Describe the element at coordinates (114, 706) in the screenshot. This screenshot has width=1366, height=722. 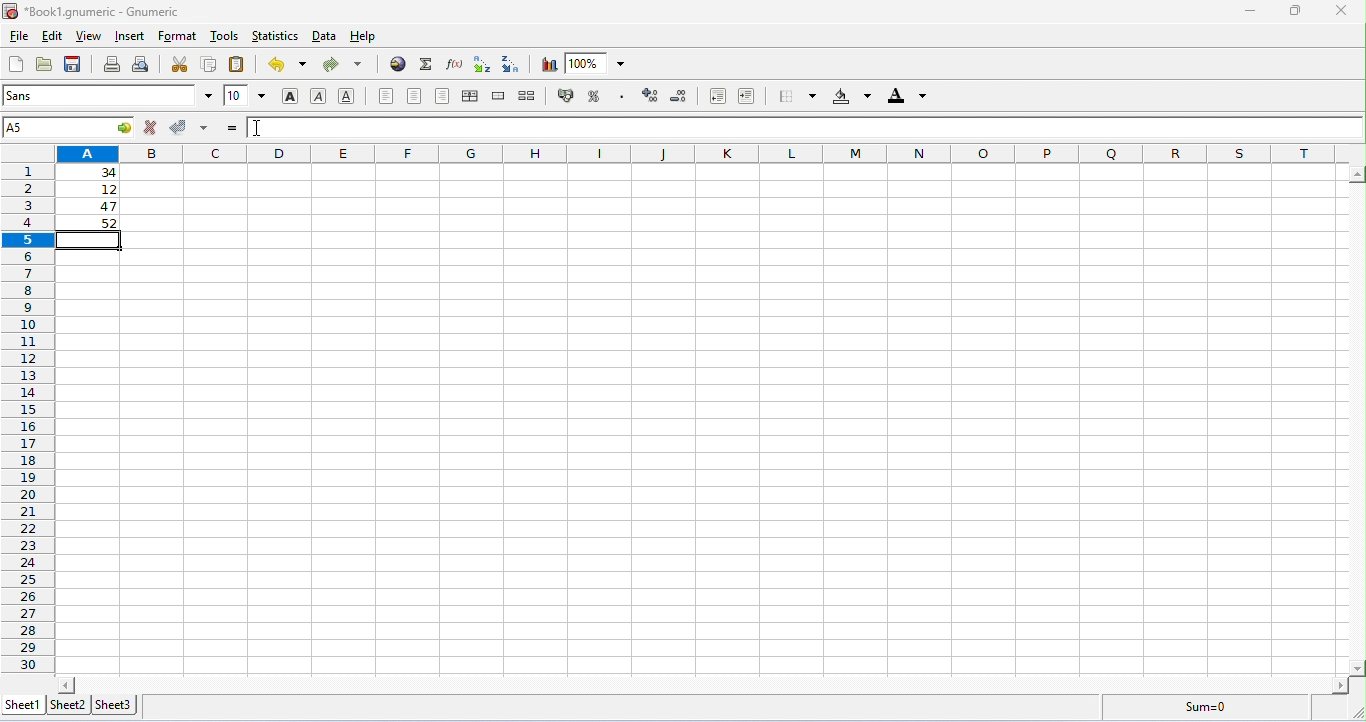
I see `sheet3` at that location.